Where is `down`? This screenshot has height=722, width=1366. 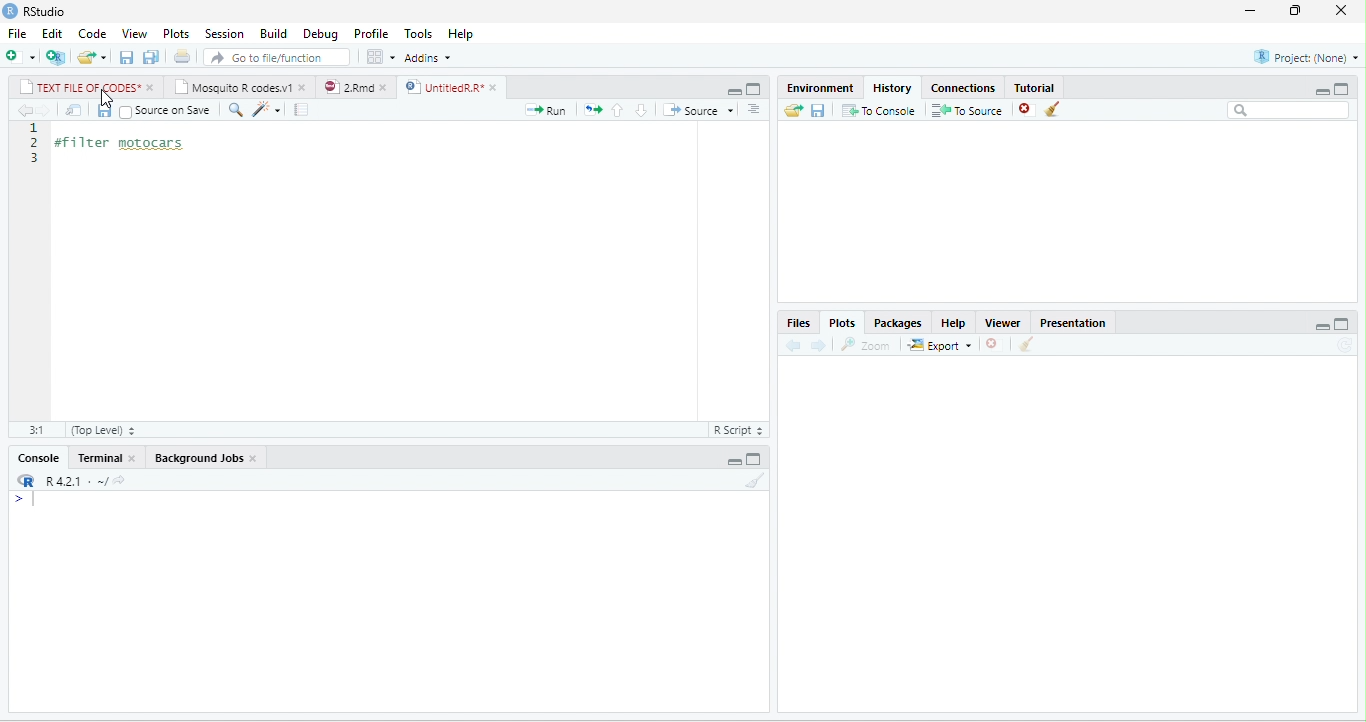 down is located at coordinates (641, 110).